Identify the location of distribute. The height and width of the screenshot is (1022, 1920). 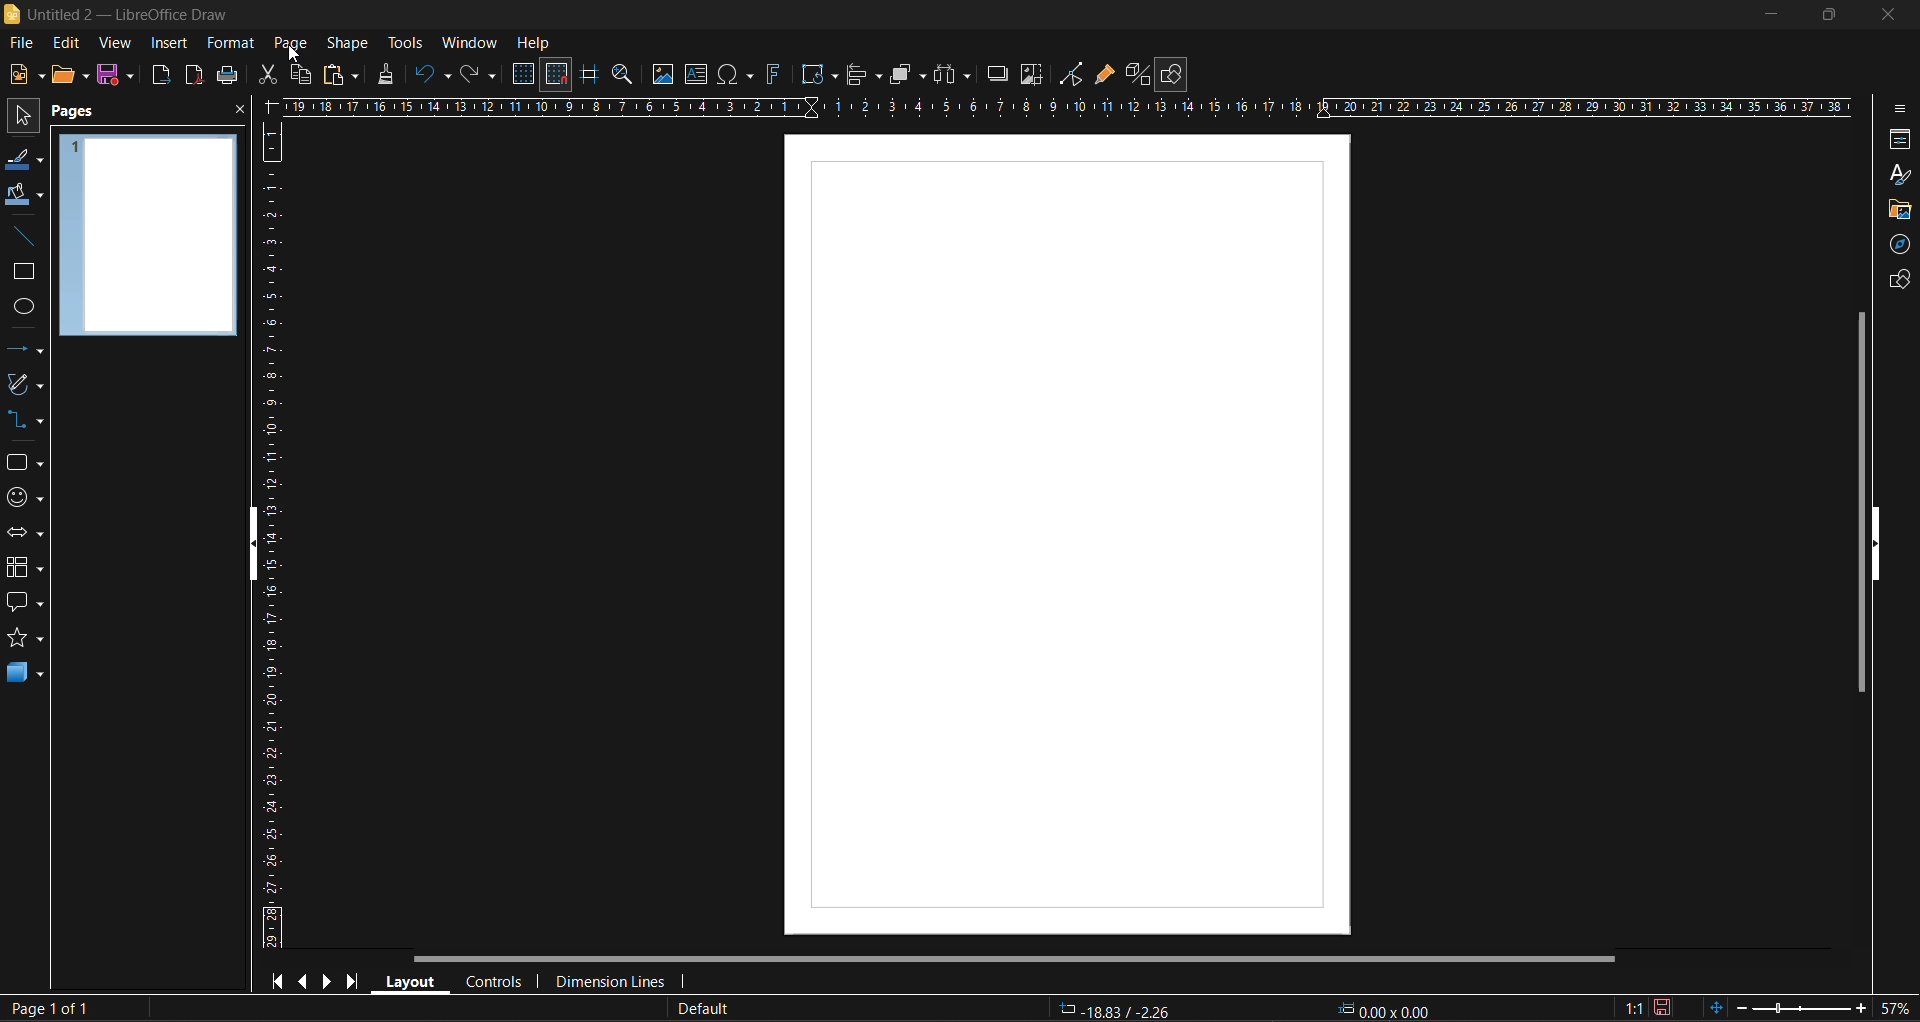
(951, 75).